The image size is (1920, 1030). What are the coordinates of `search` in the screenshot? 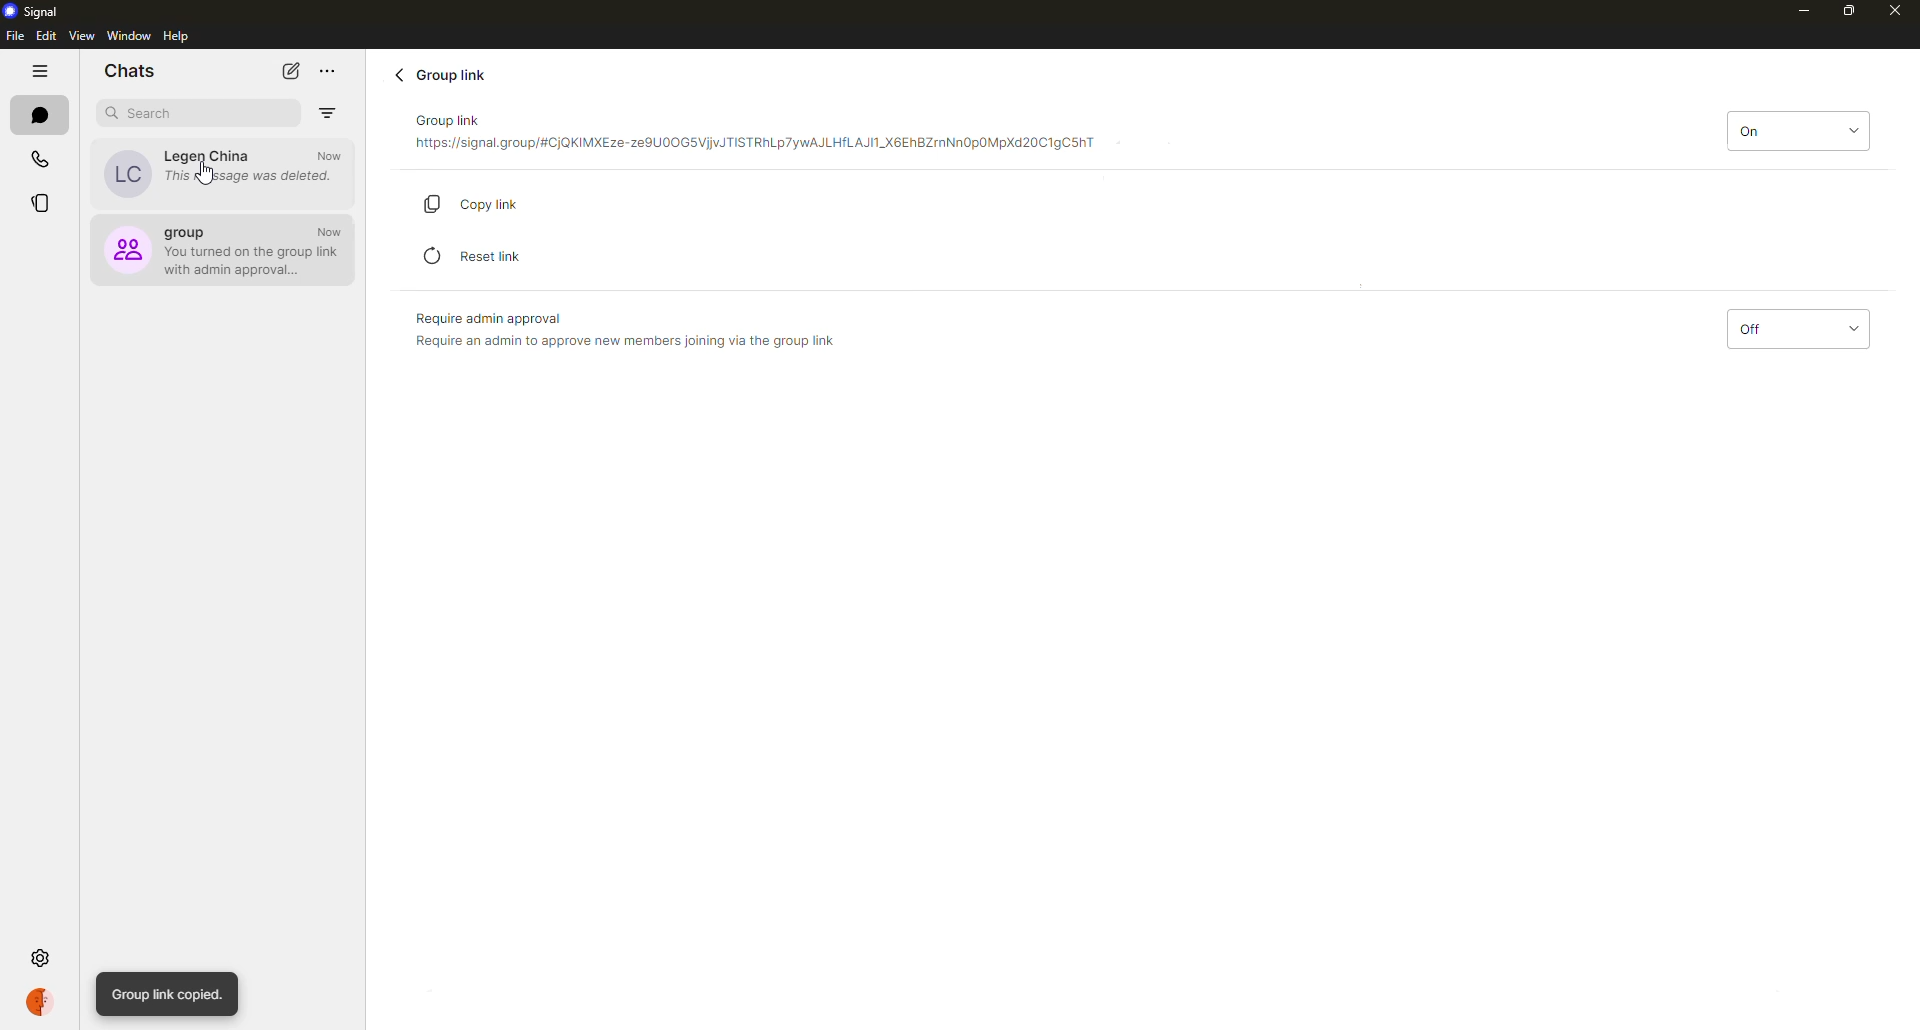 It's located at (148, 113).